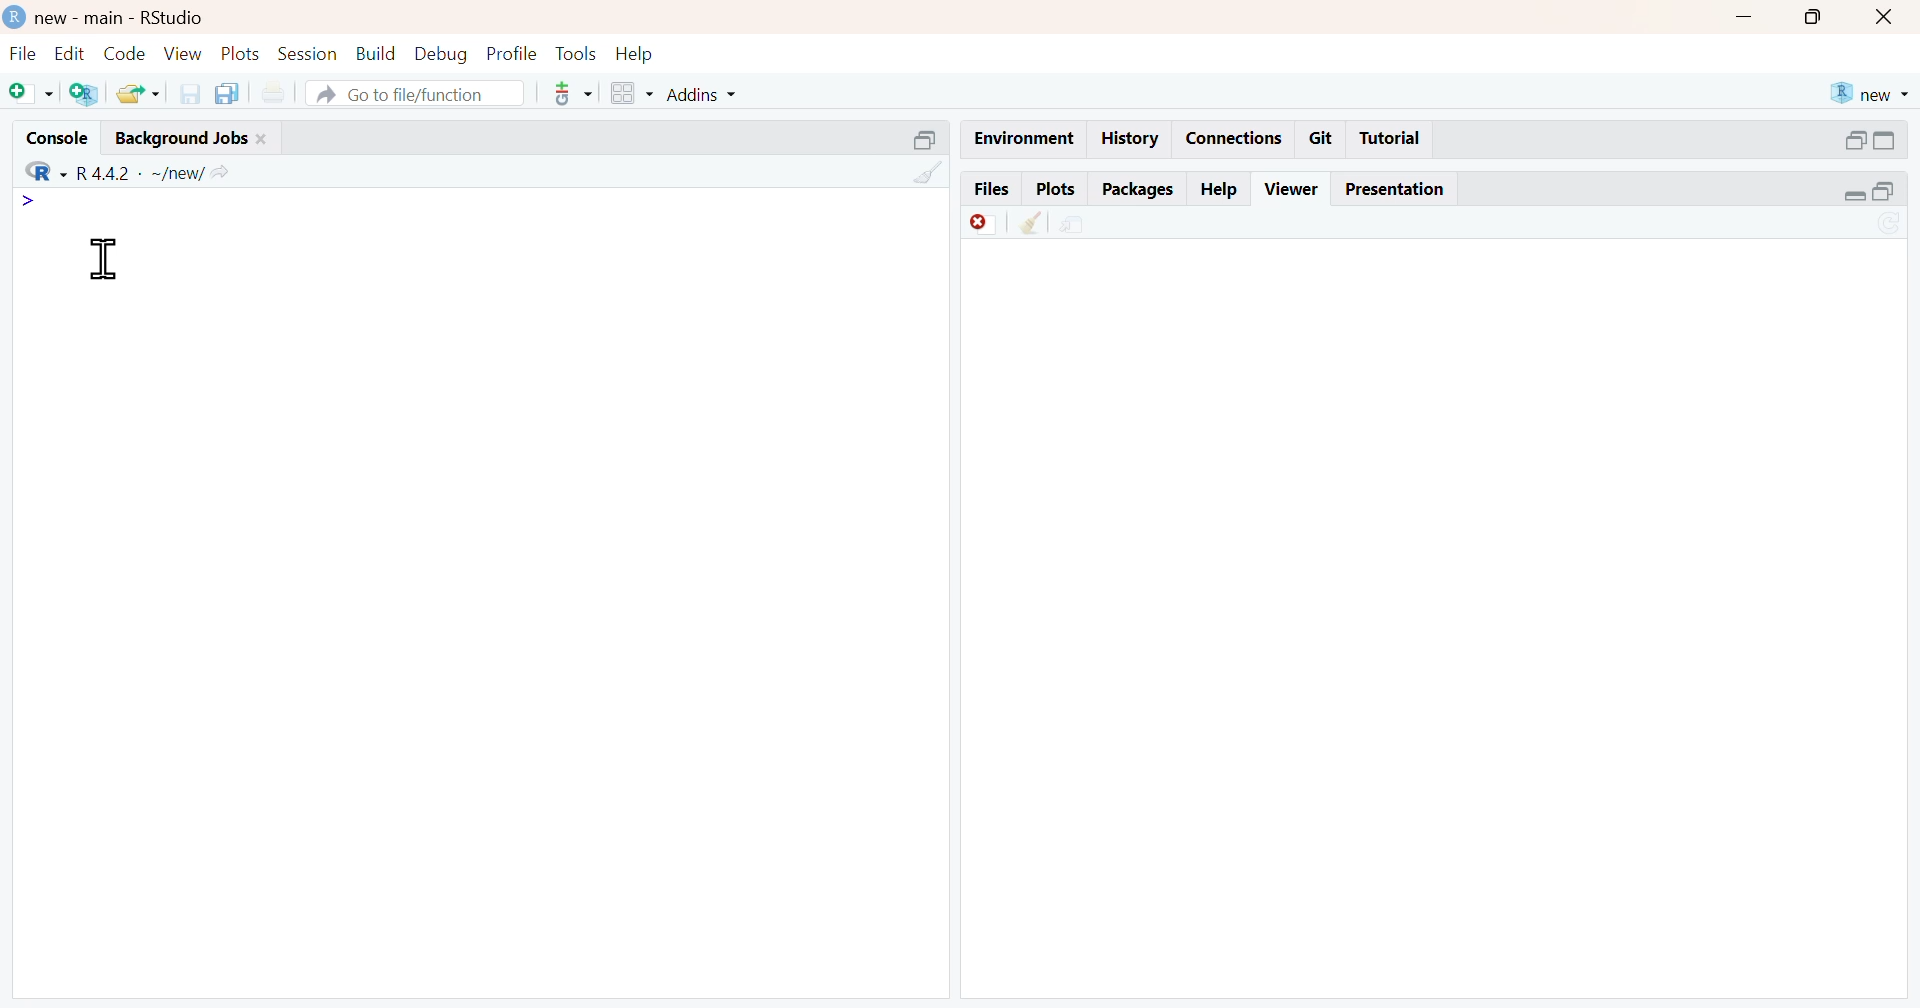 Image resolution: width=1920 pixels, height=1008 pixels. I want to click on help, so click(1222, 189).